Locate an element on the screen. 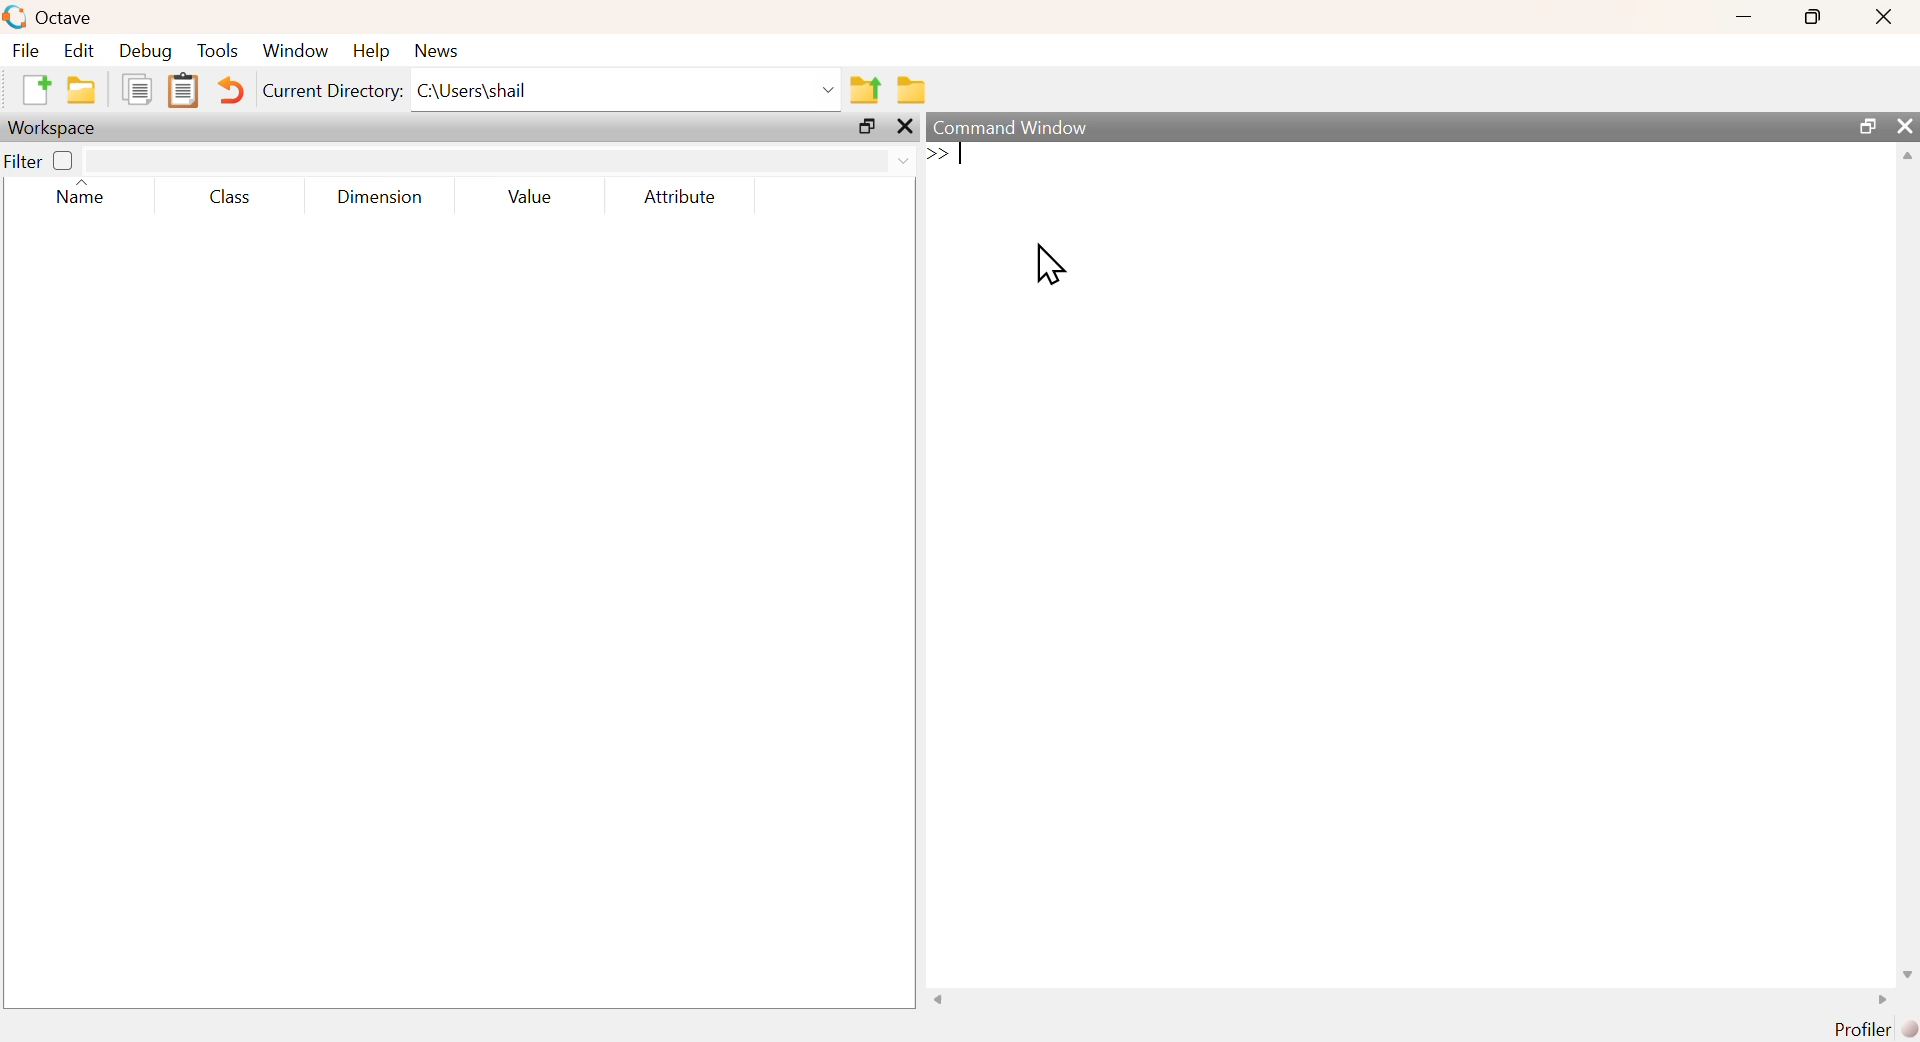 This screenshot has width=1920, height=1042. Window is located at coordinates (296, 51).